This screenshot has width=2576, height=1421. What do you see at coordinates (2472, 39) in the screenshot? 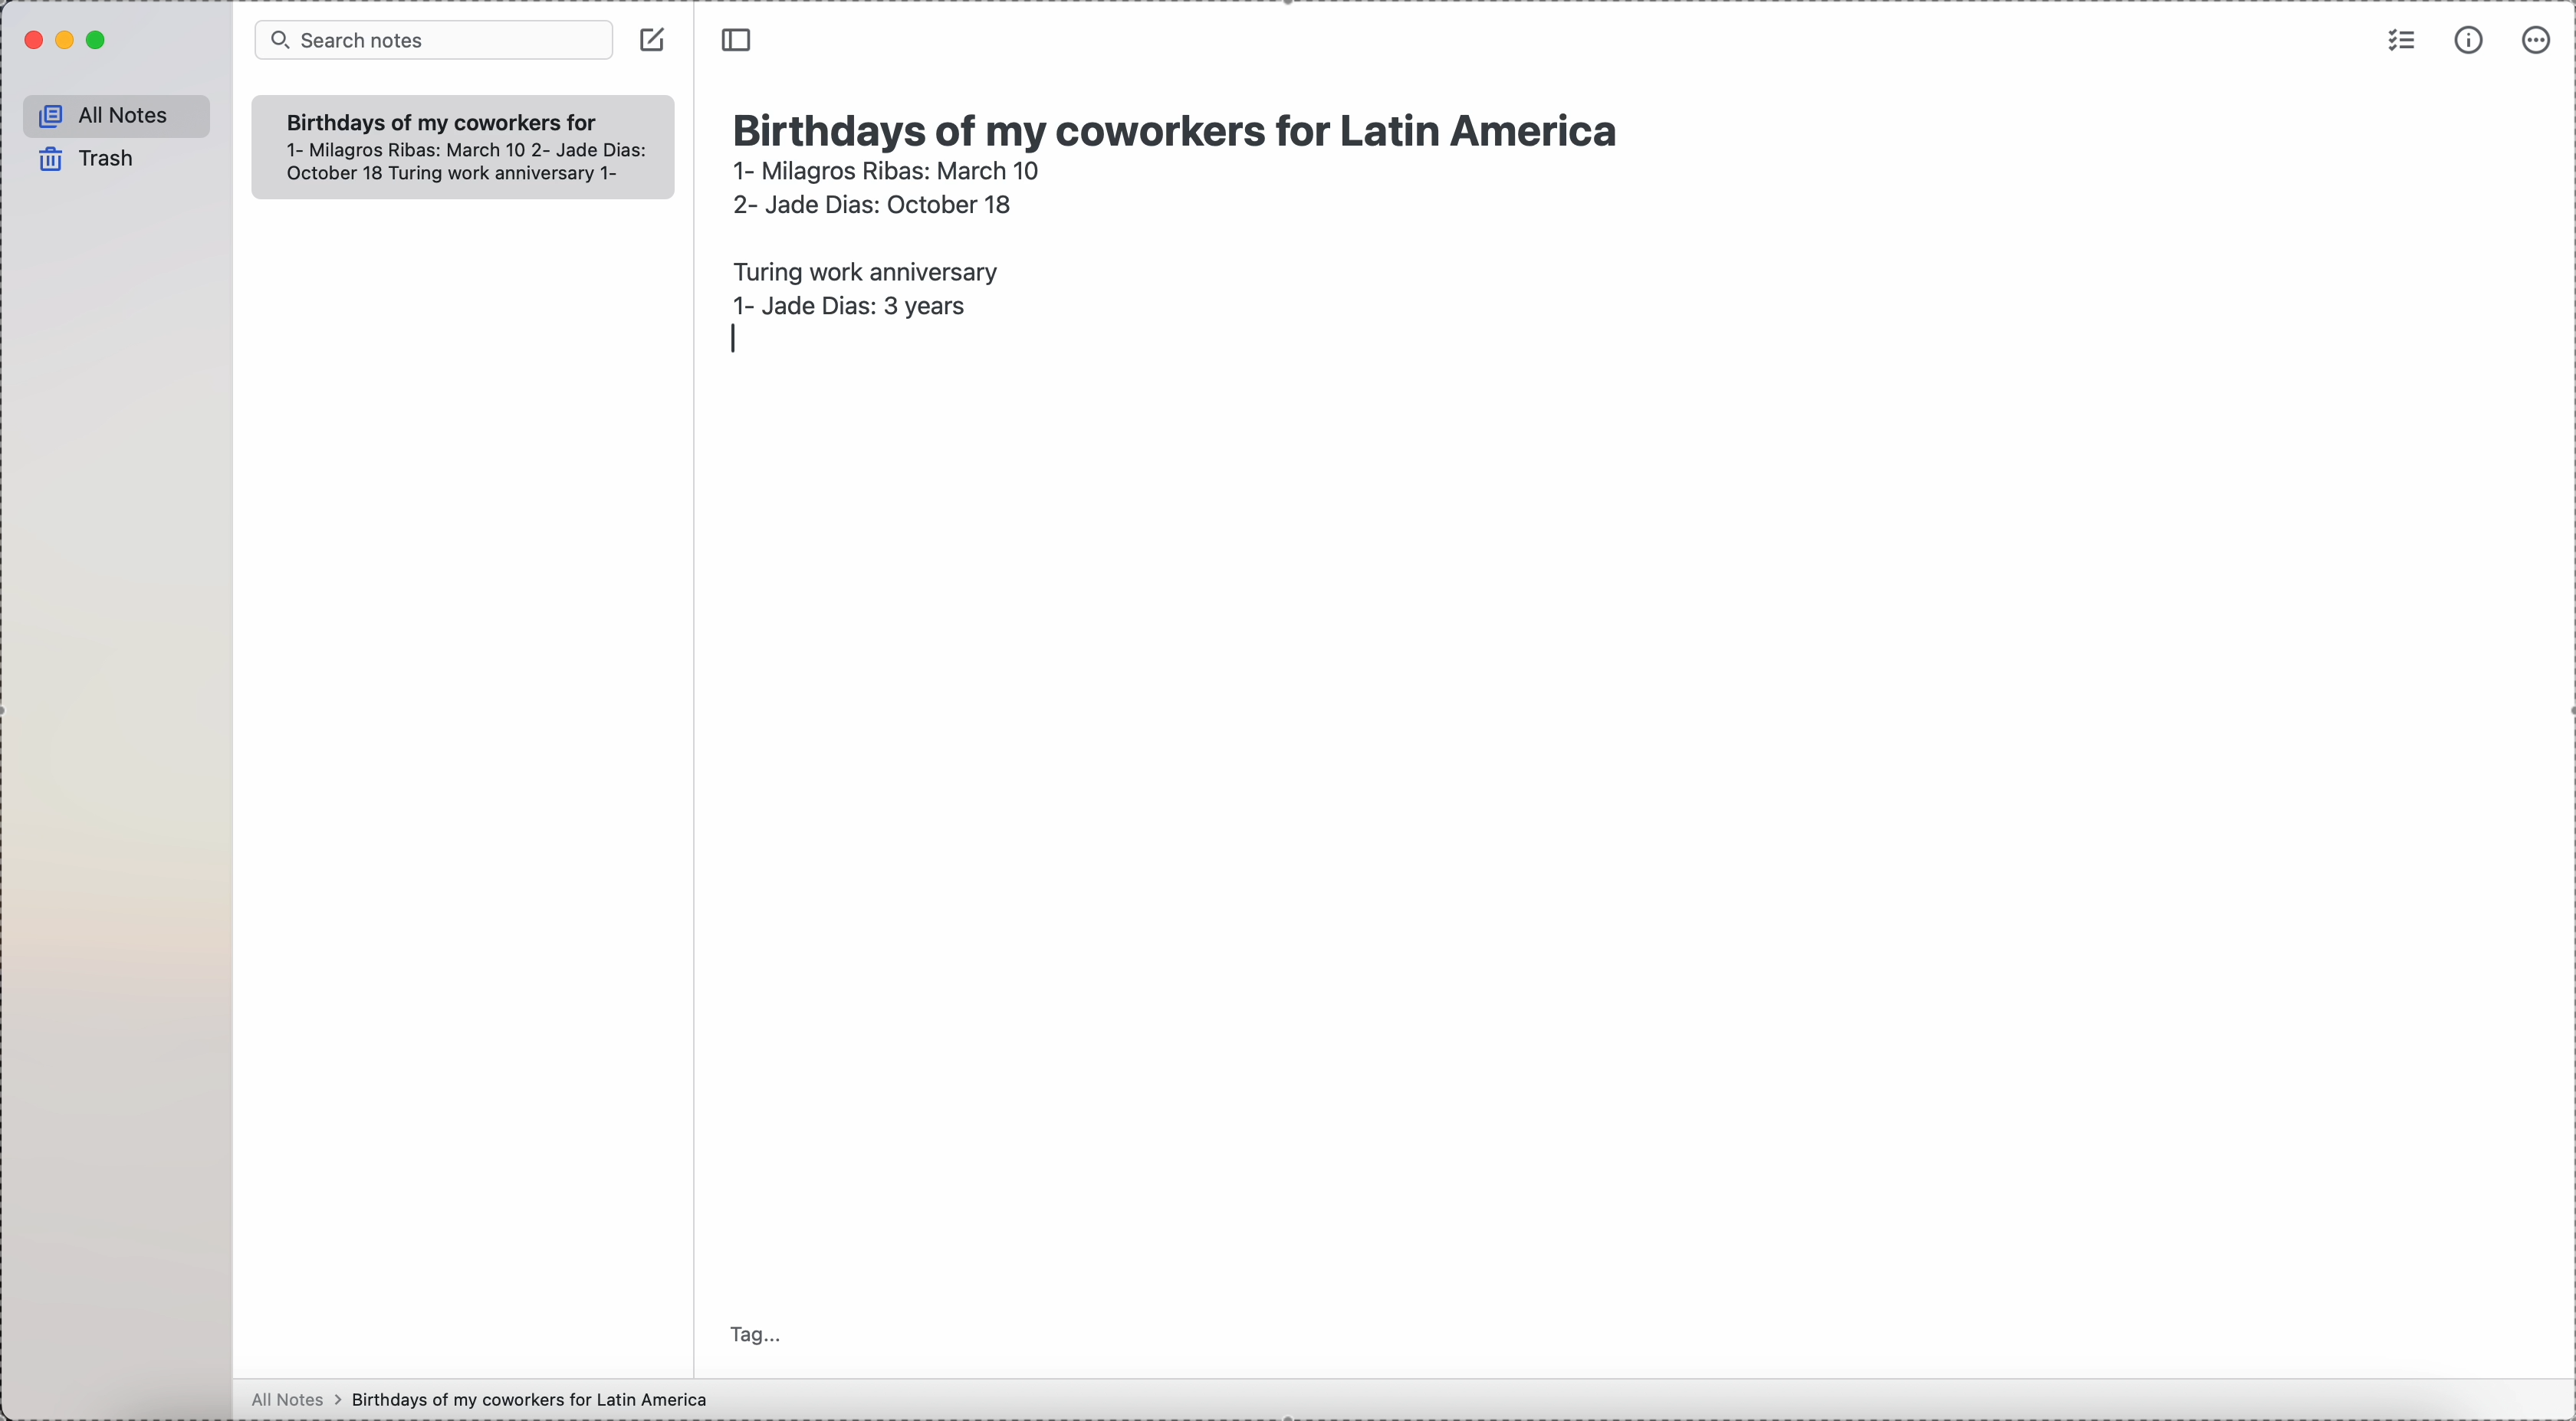
I see `metrics` at bounding box center [2472, 39].